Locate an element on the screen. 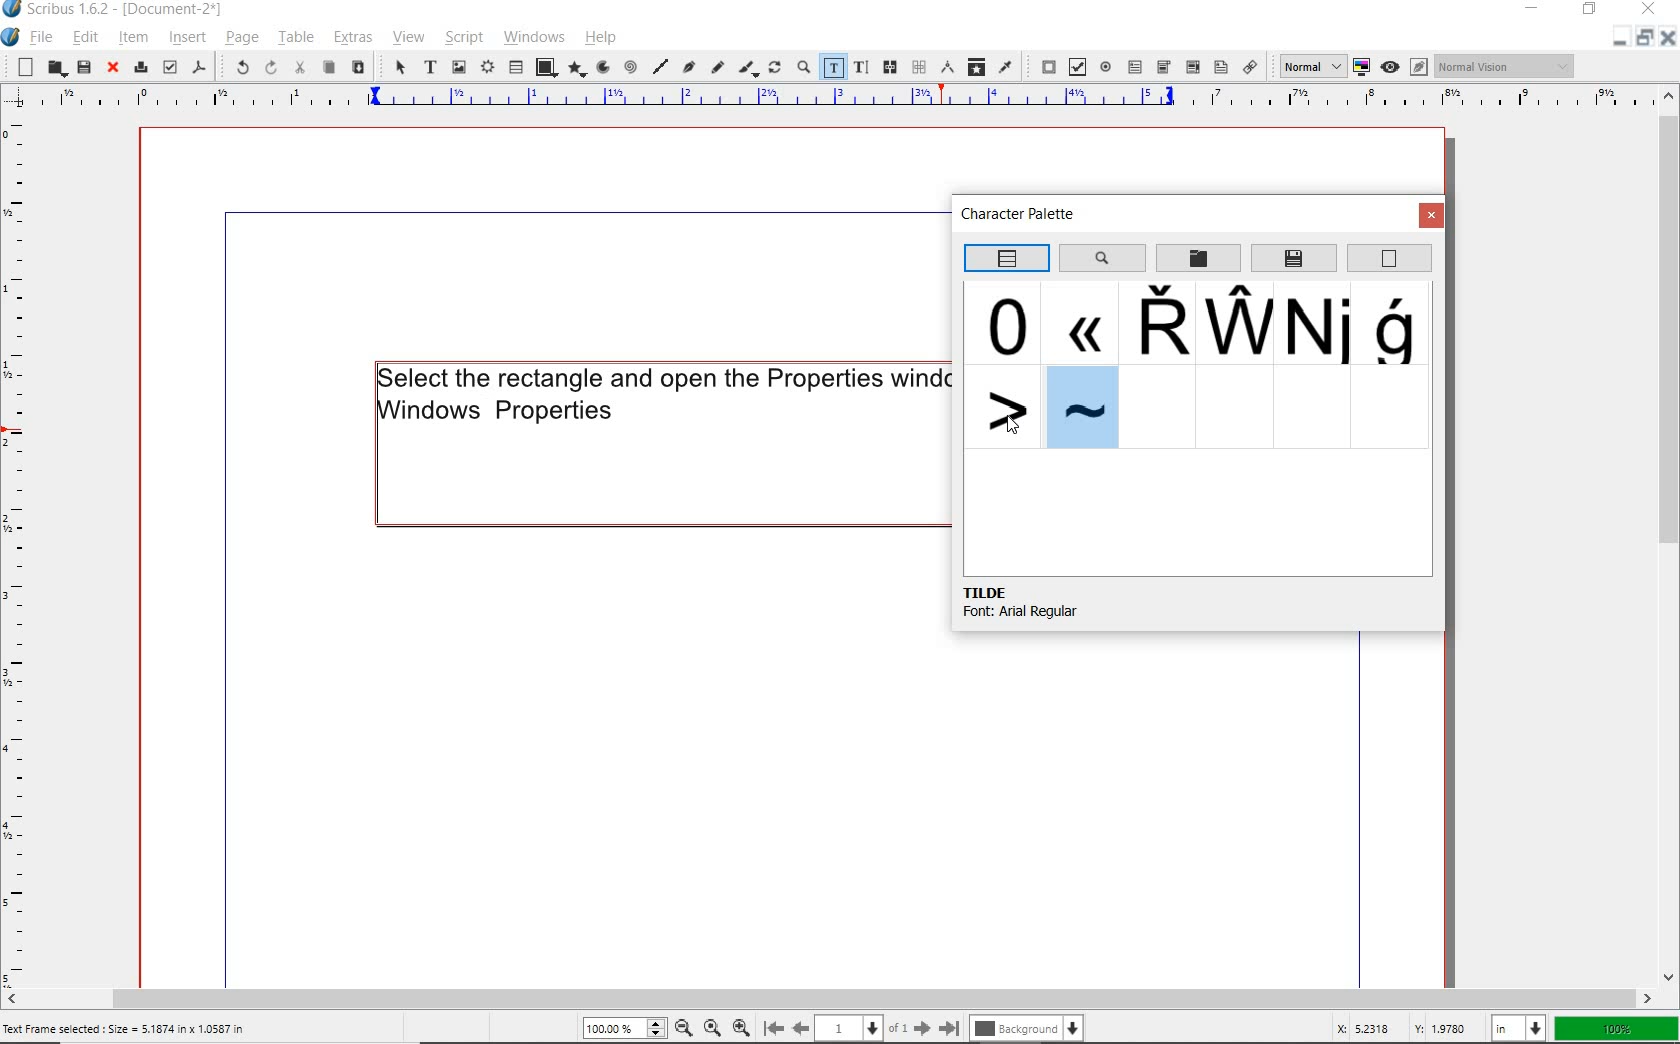 The width and height of the screenshot is (1680, 1044). show/hide enhanced palette is located at coordinates (1005, 259).